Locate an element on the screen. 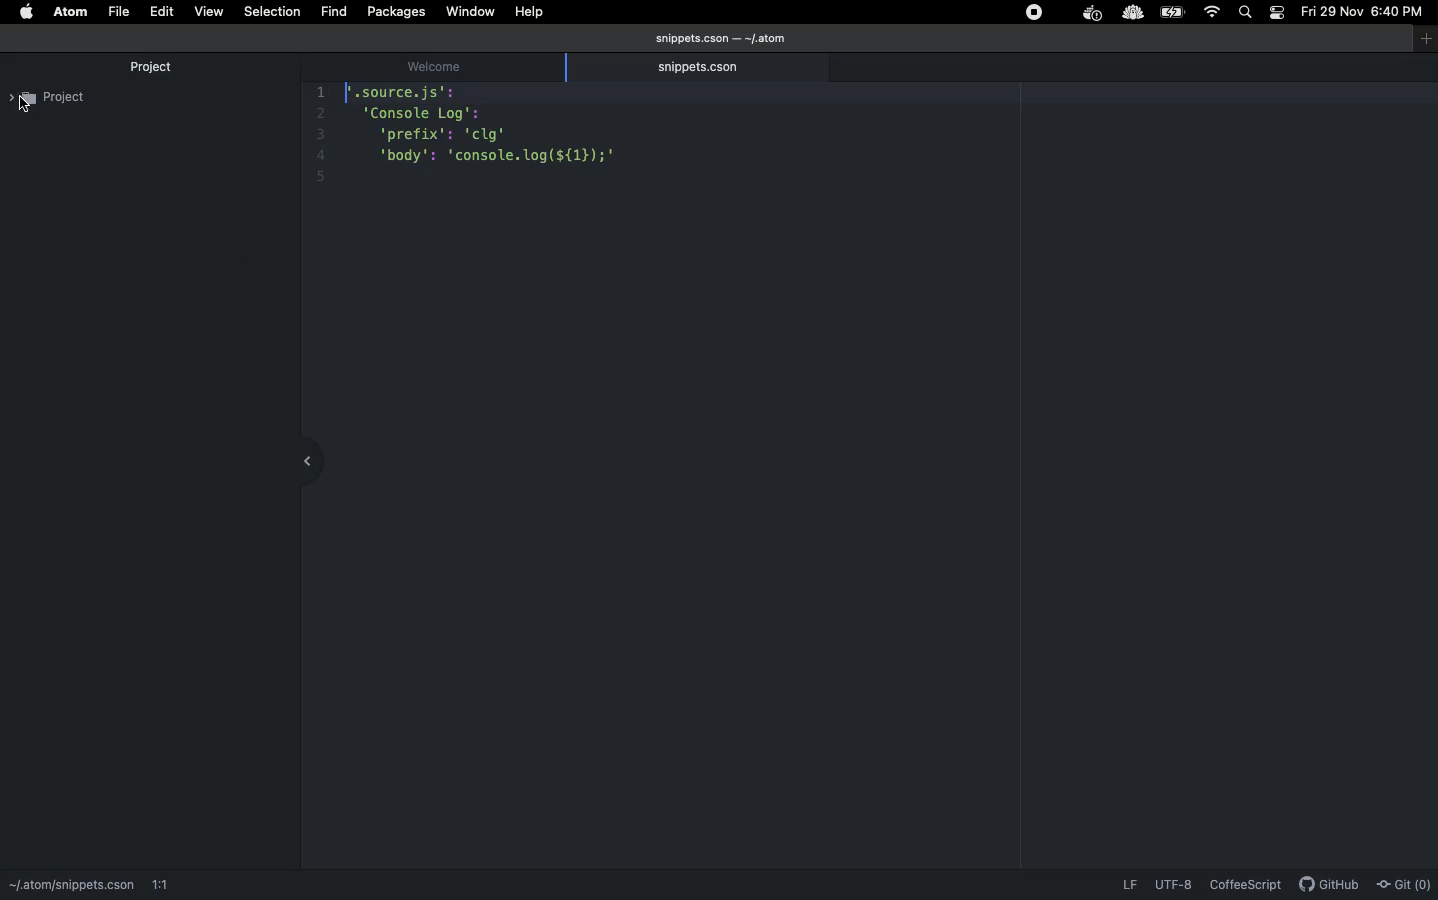 The image size is (1438, 900). Time is located at coordinates (1402, 15).